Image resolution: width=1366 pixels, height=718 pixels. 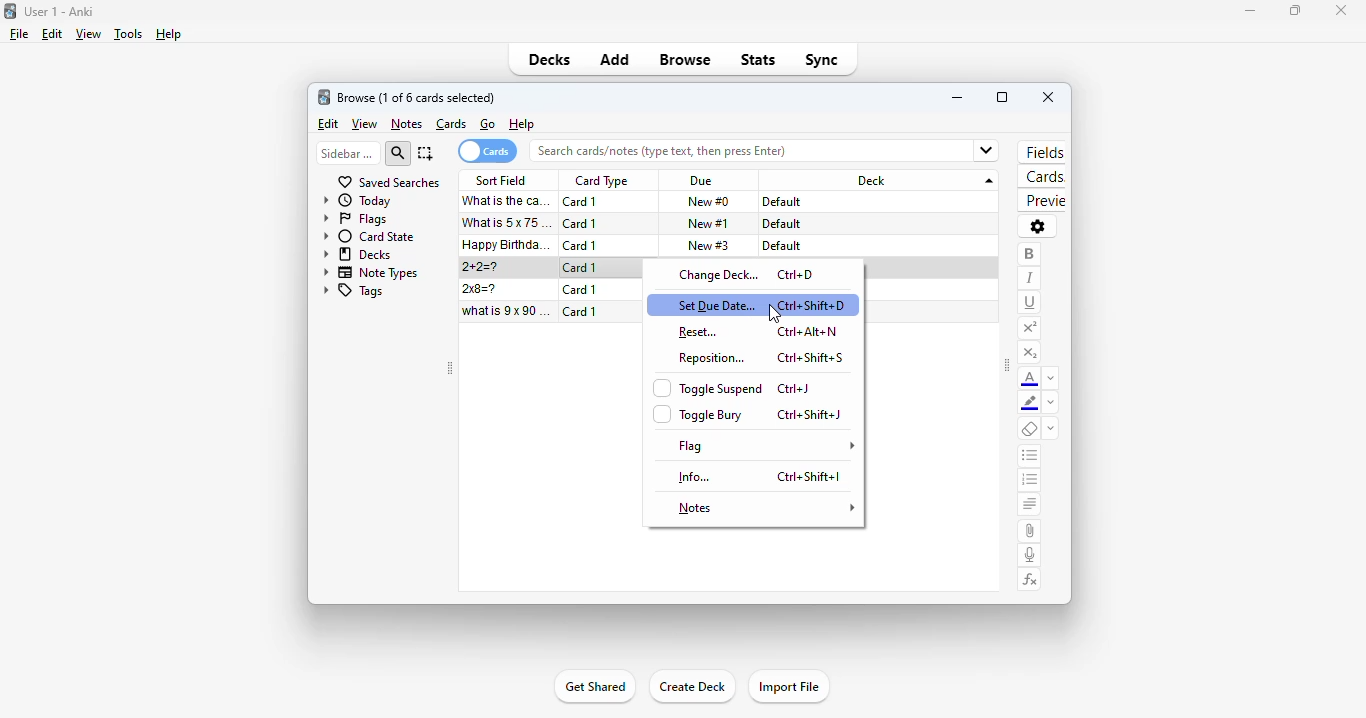 I want to click on Ctrl+J, so click(x=794, y=389).